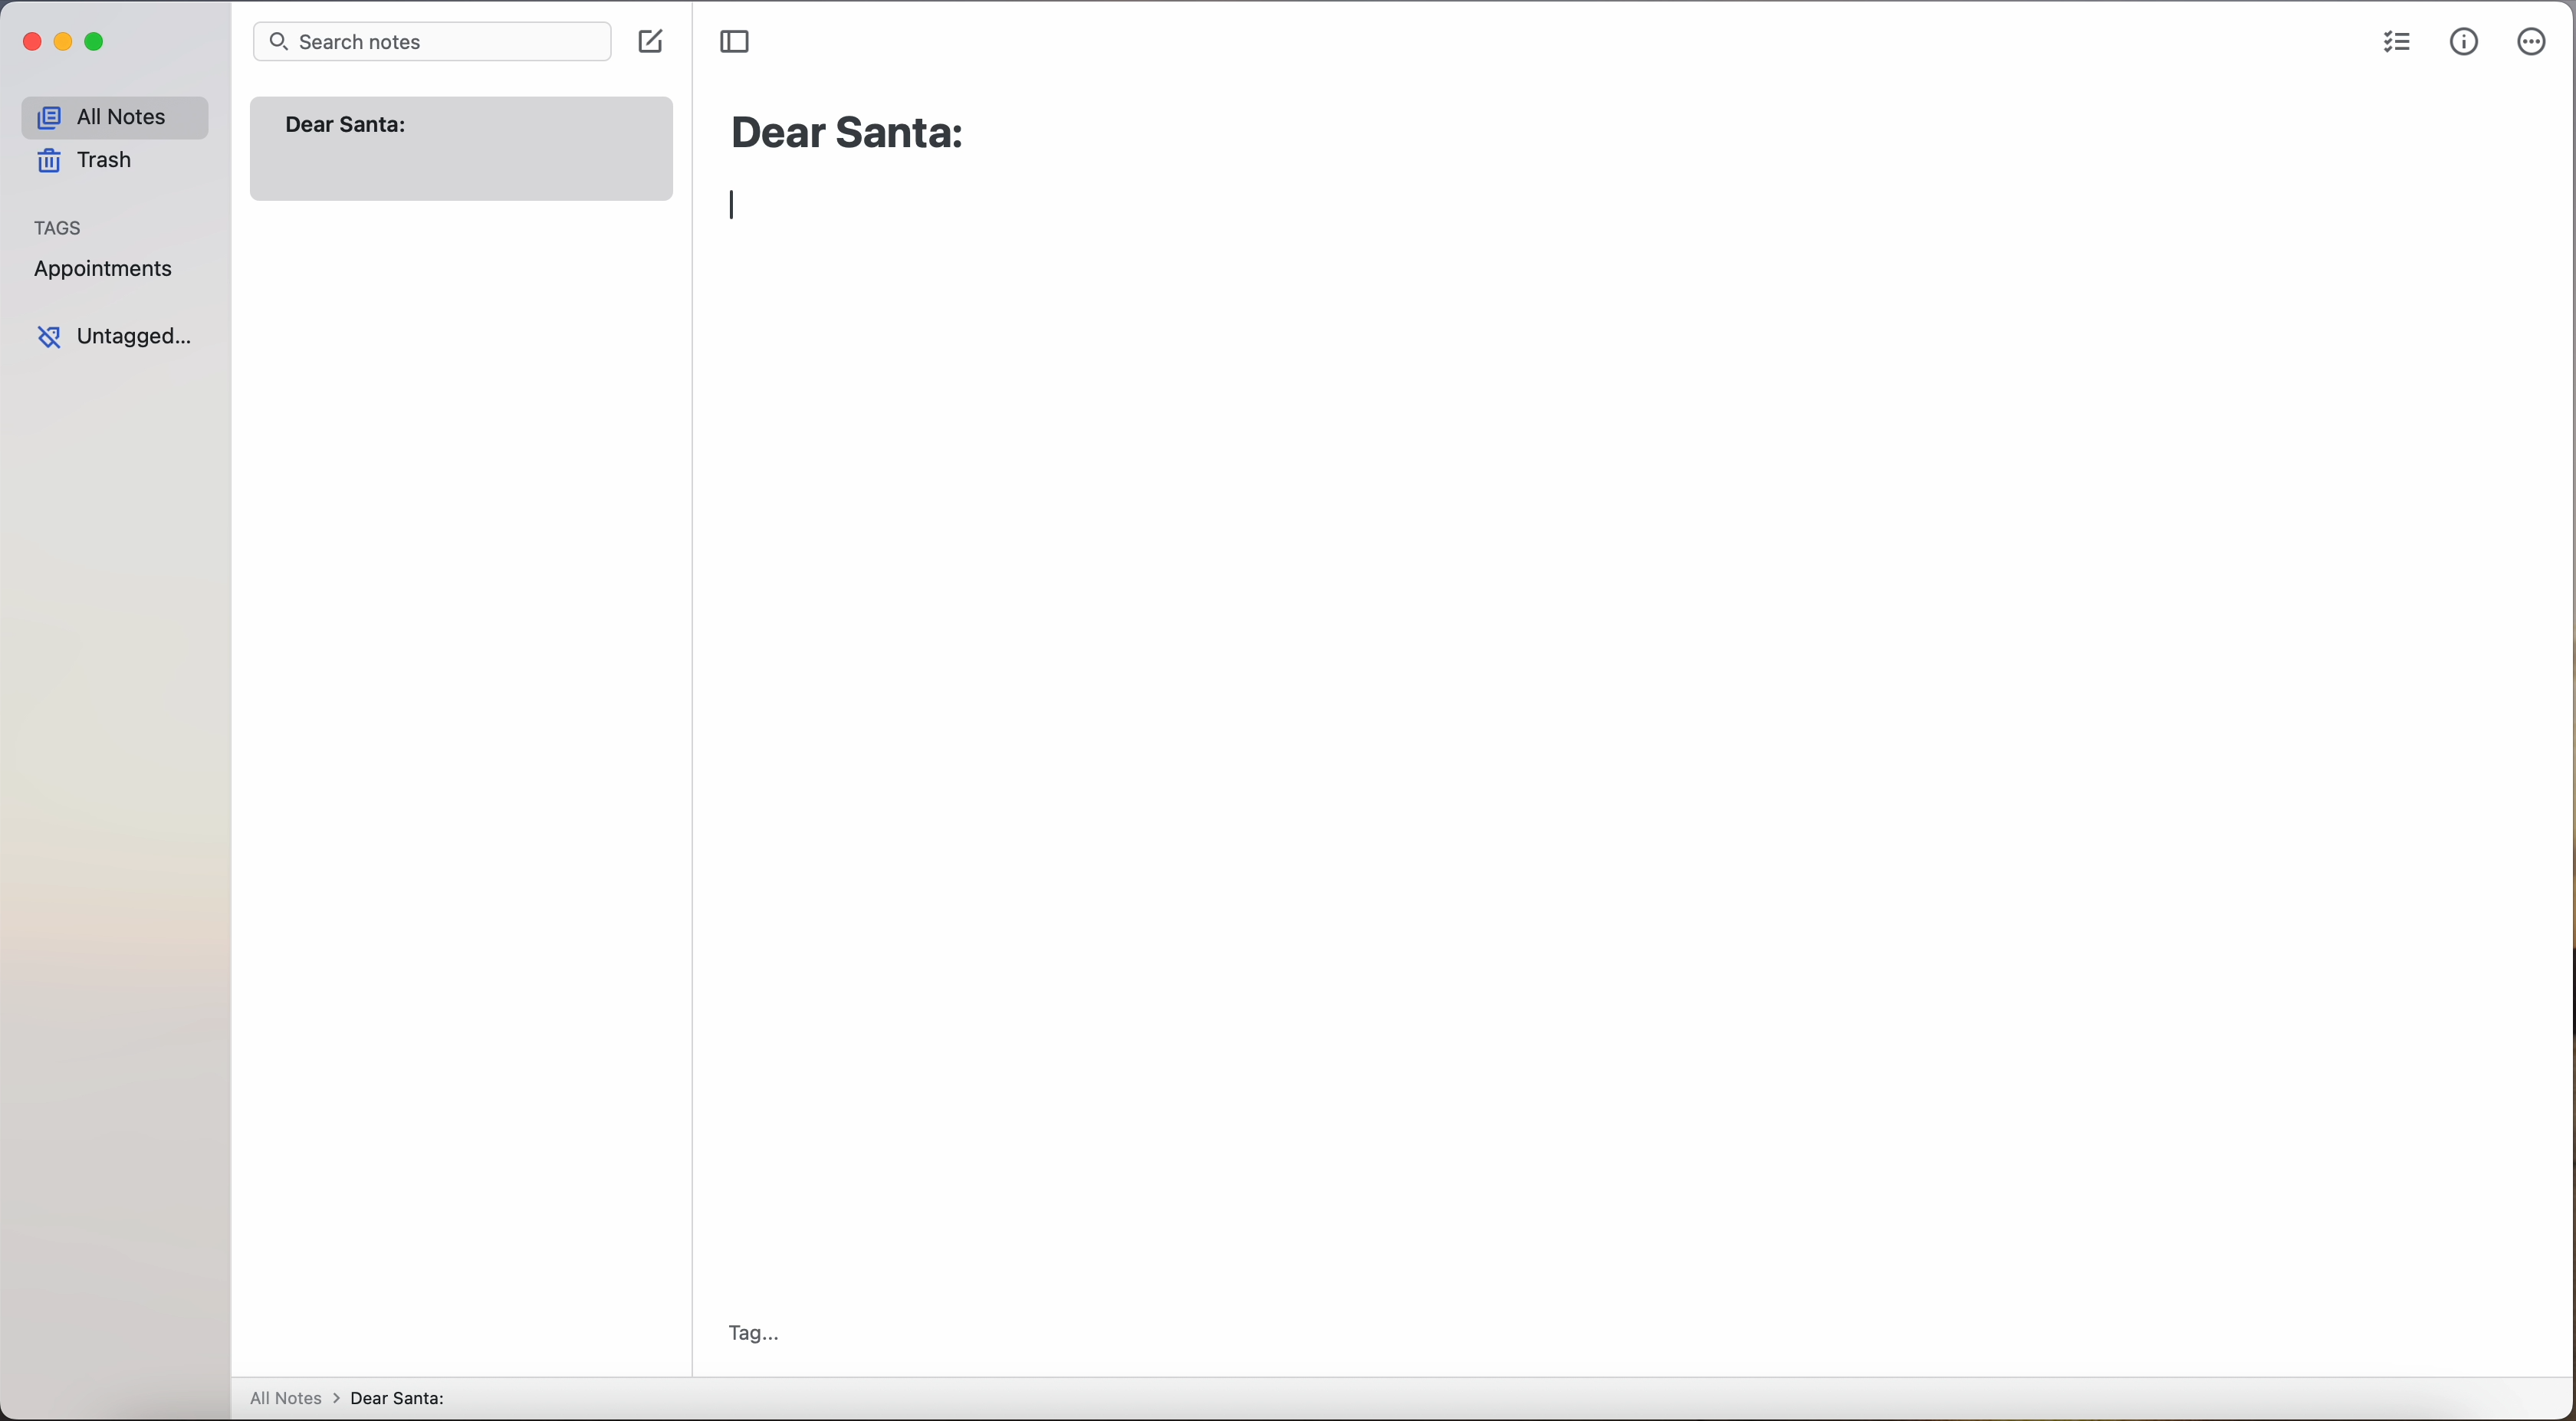  I want to click on maximize app, so click(98, 40).